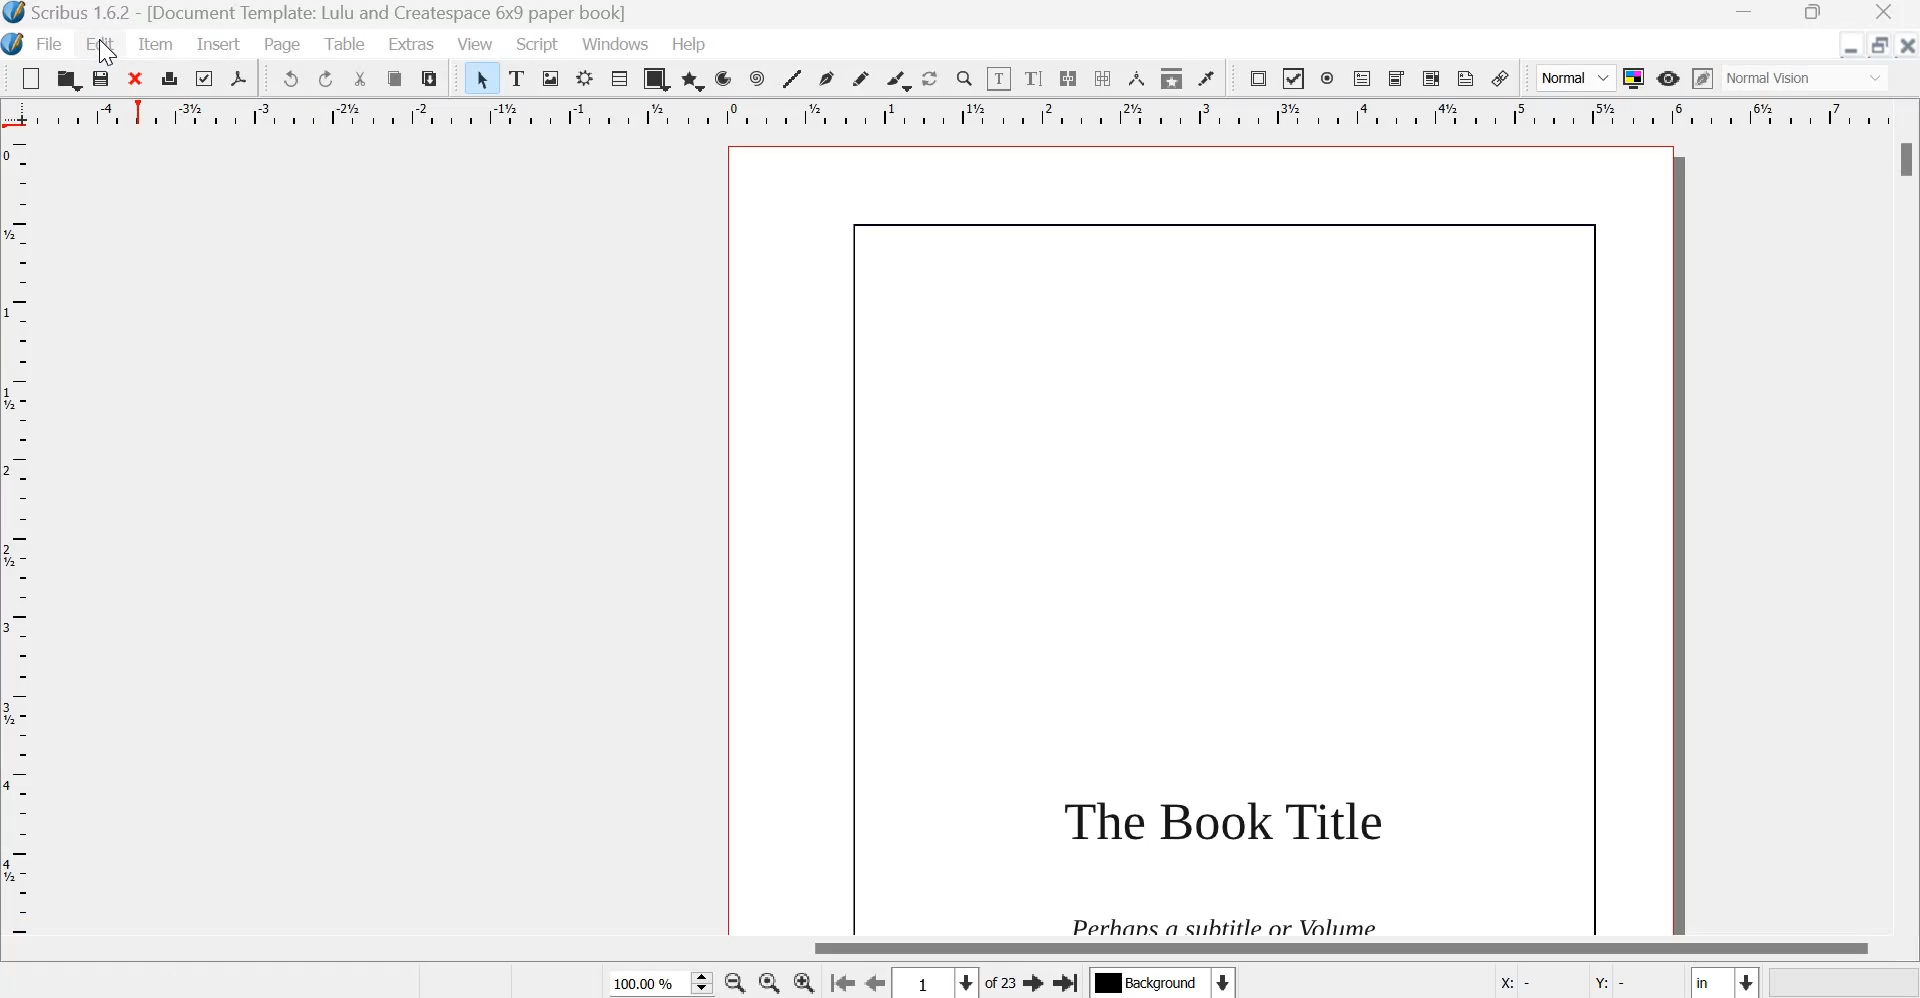  What do you see at coordinates (1067, 982) in the screenshot?
I see `Go the last page` at bounding box center [1067, 982].